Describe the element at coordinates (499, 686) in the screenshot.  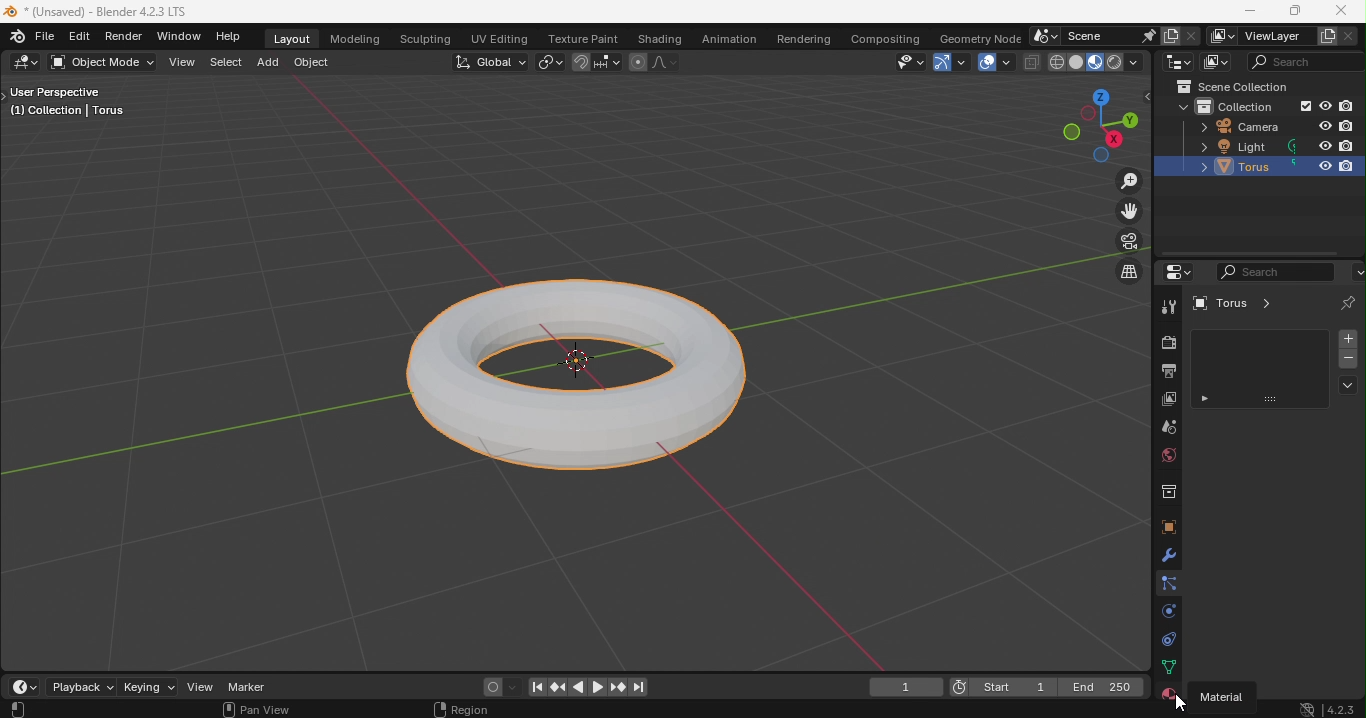
I see `Auto keyframing` at that location.